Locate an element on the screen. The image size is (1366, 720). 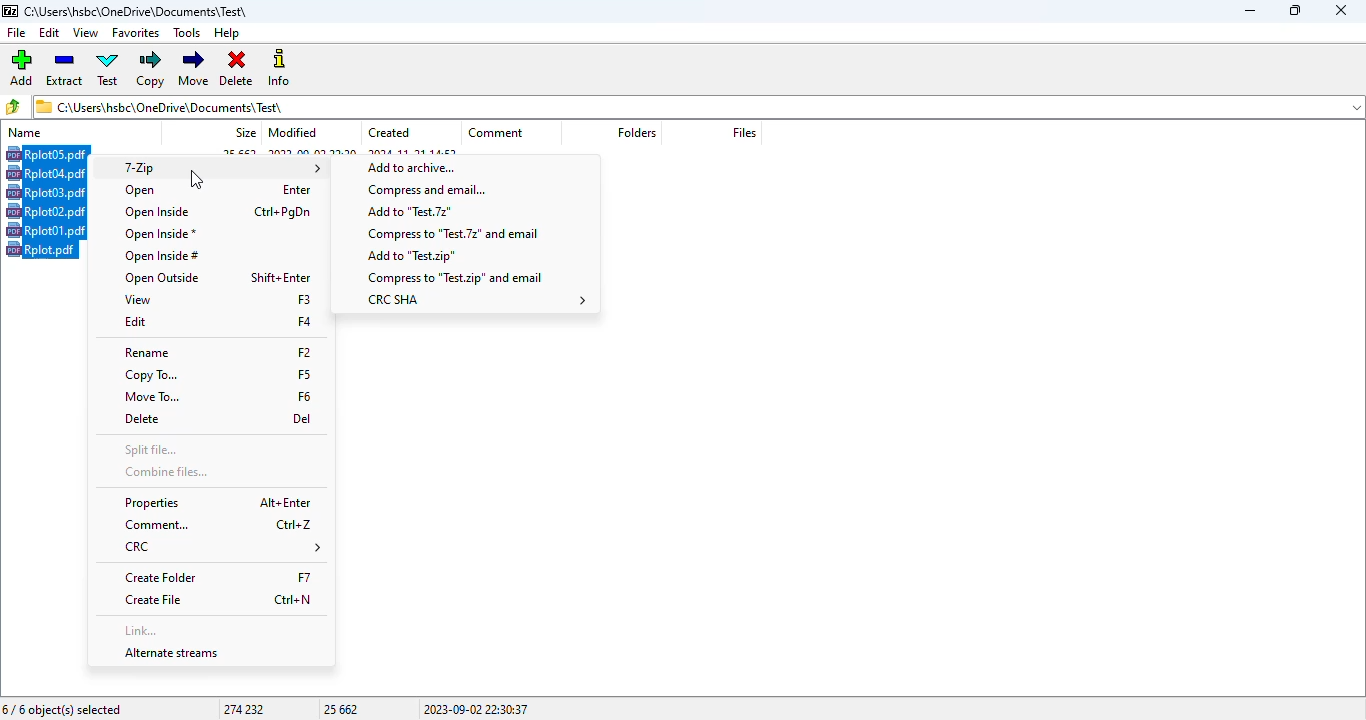
current folder is located at coordinates (698, 106).